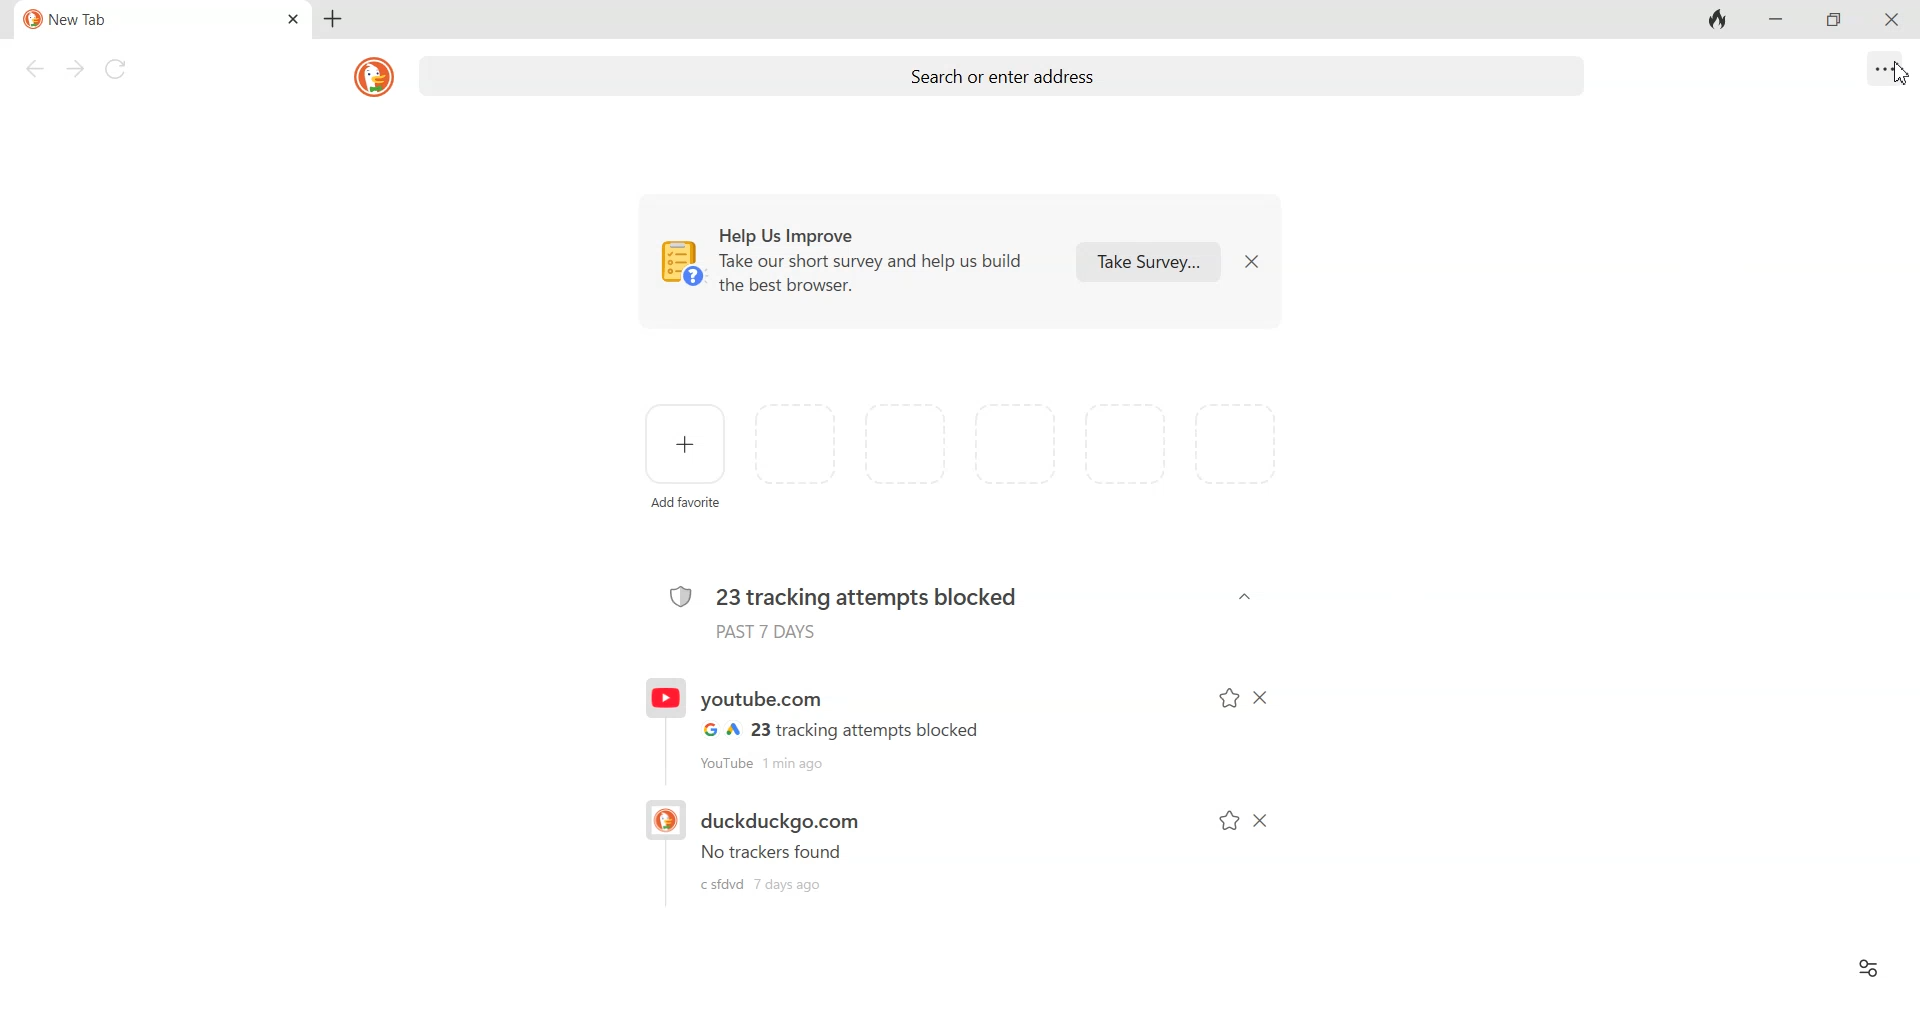  I want to click on Overflow menu, so click(1886, 68).